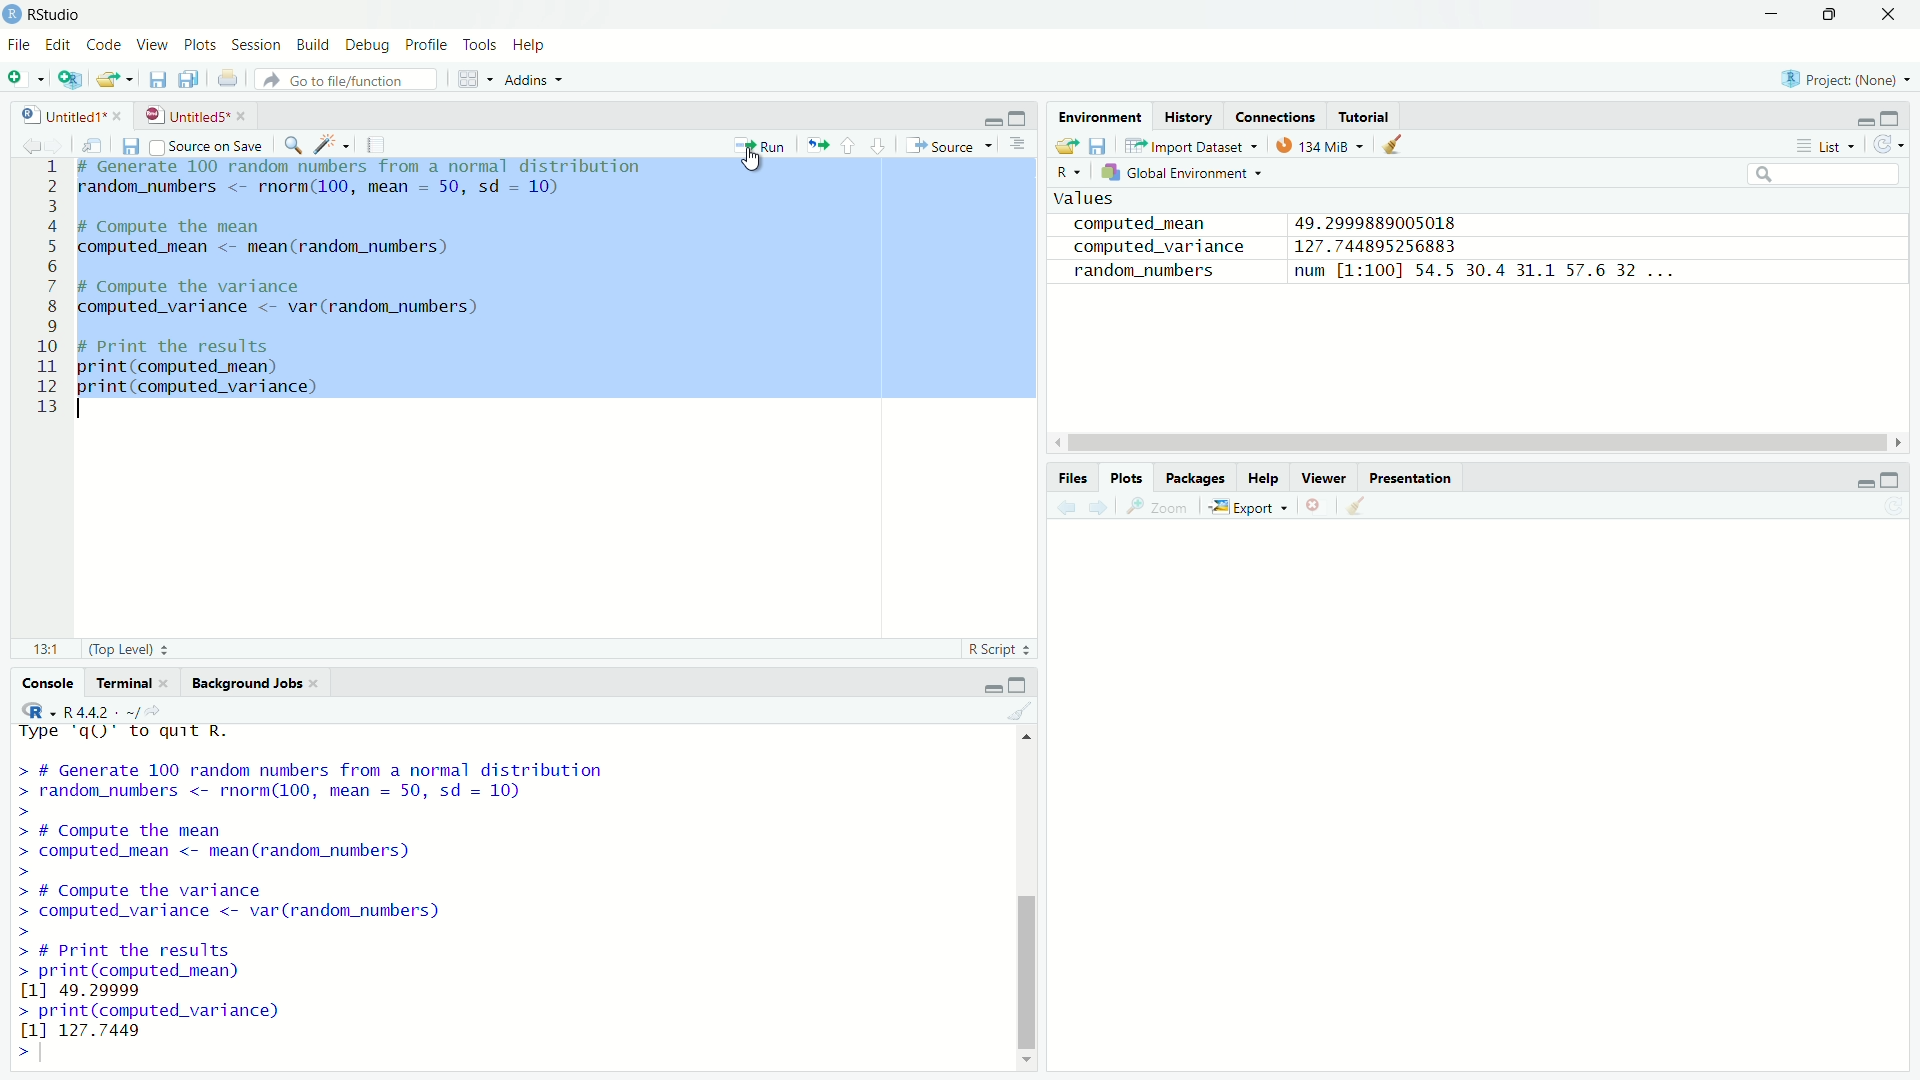 This screenshot has width=1920, height=1080. What do you see at coordinates (1900, 478) in the screenshot?
I see `maximize` at bounding box center [1900, 478].